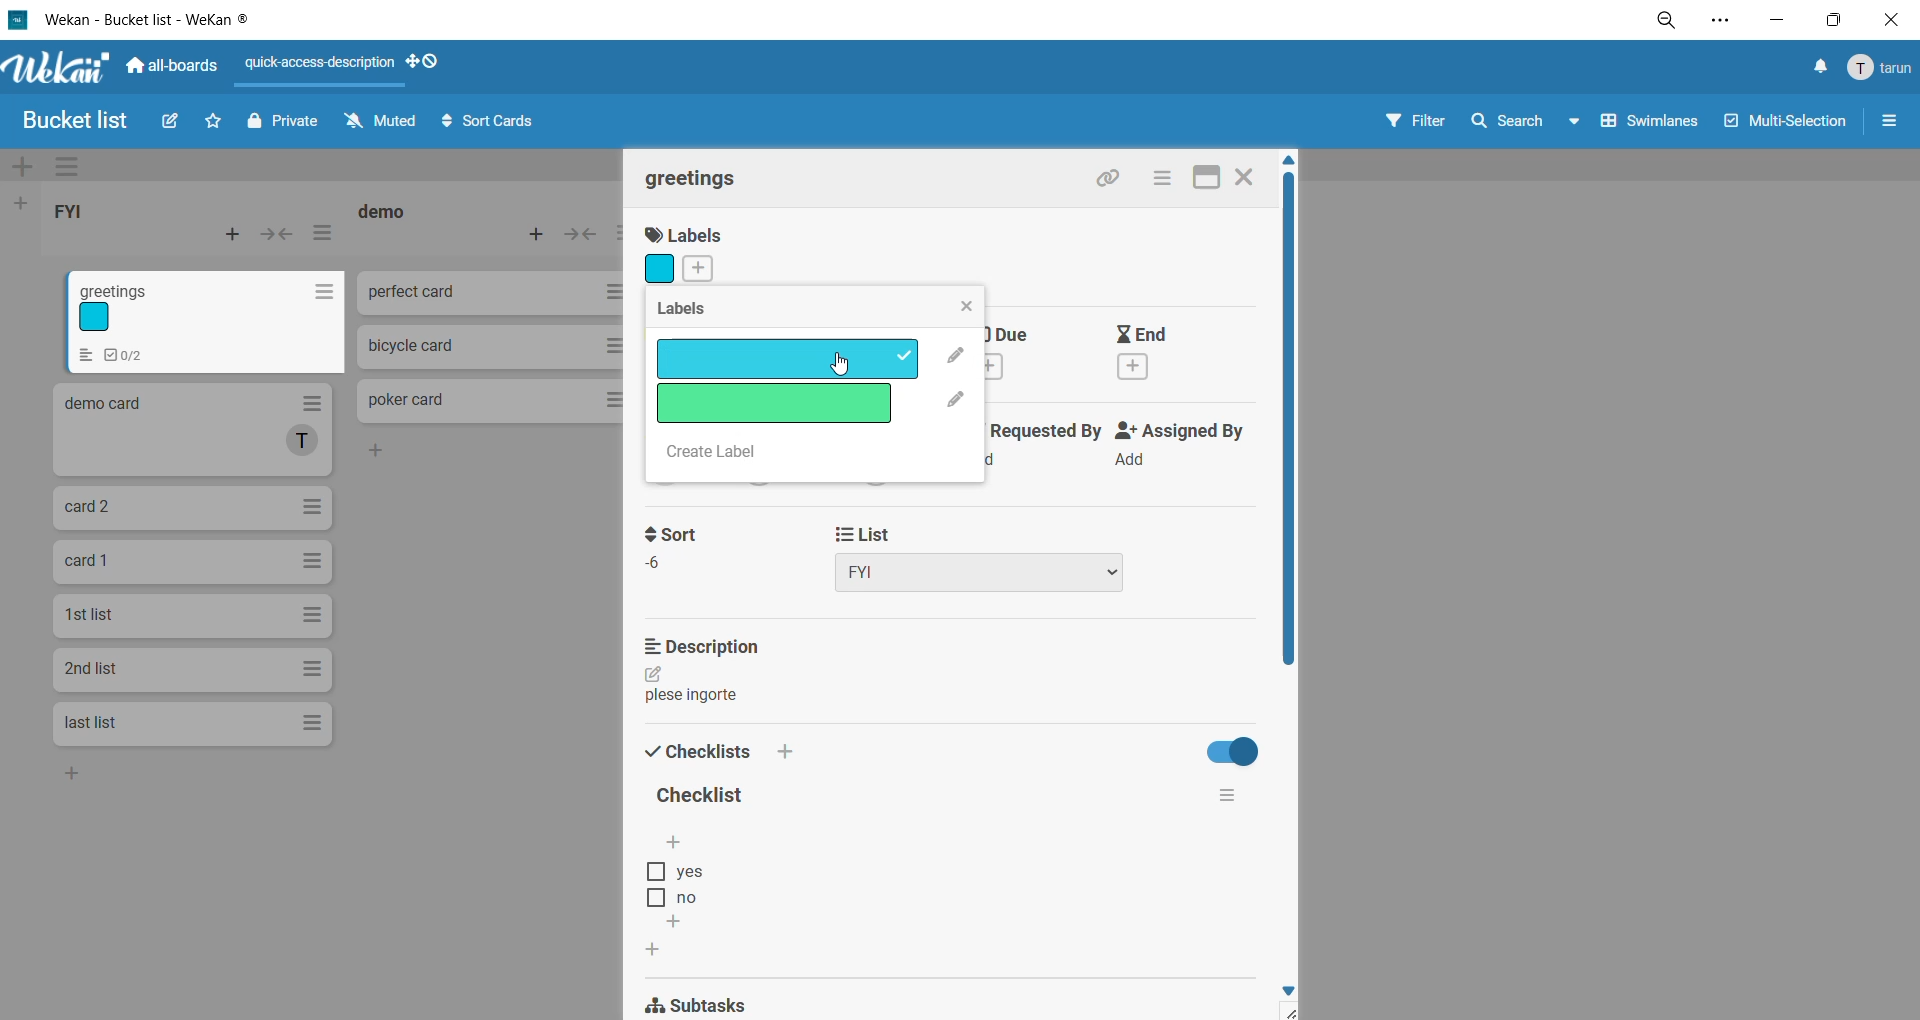 This screenshot has width=1920, height=1020. What do you see at coordinates (780, 404) in the screenshot?
I see `label` at bounding box center [780, 404].